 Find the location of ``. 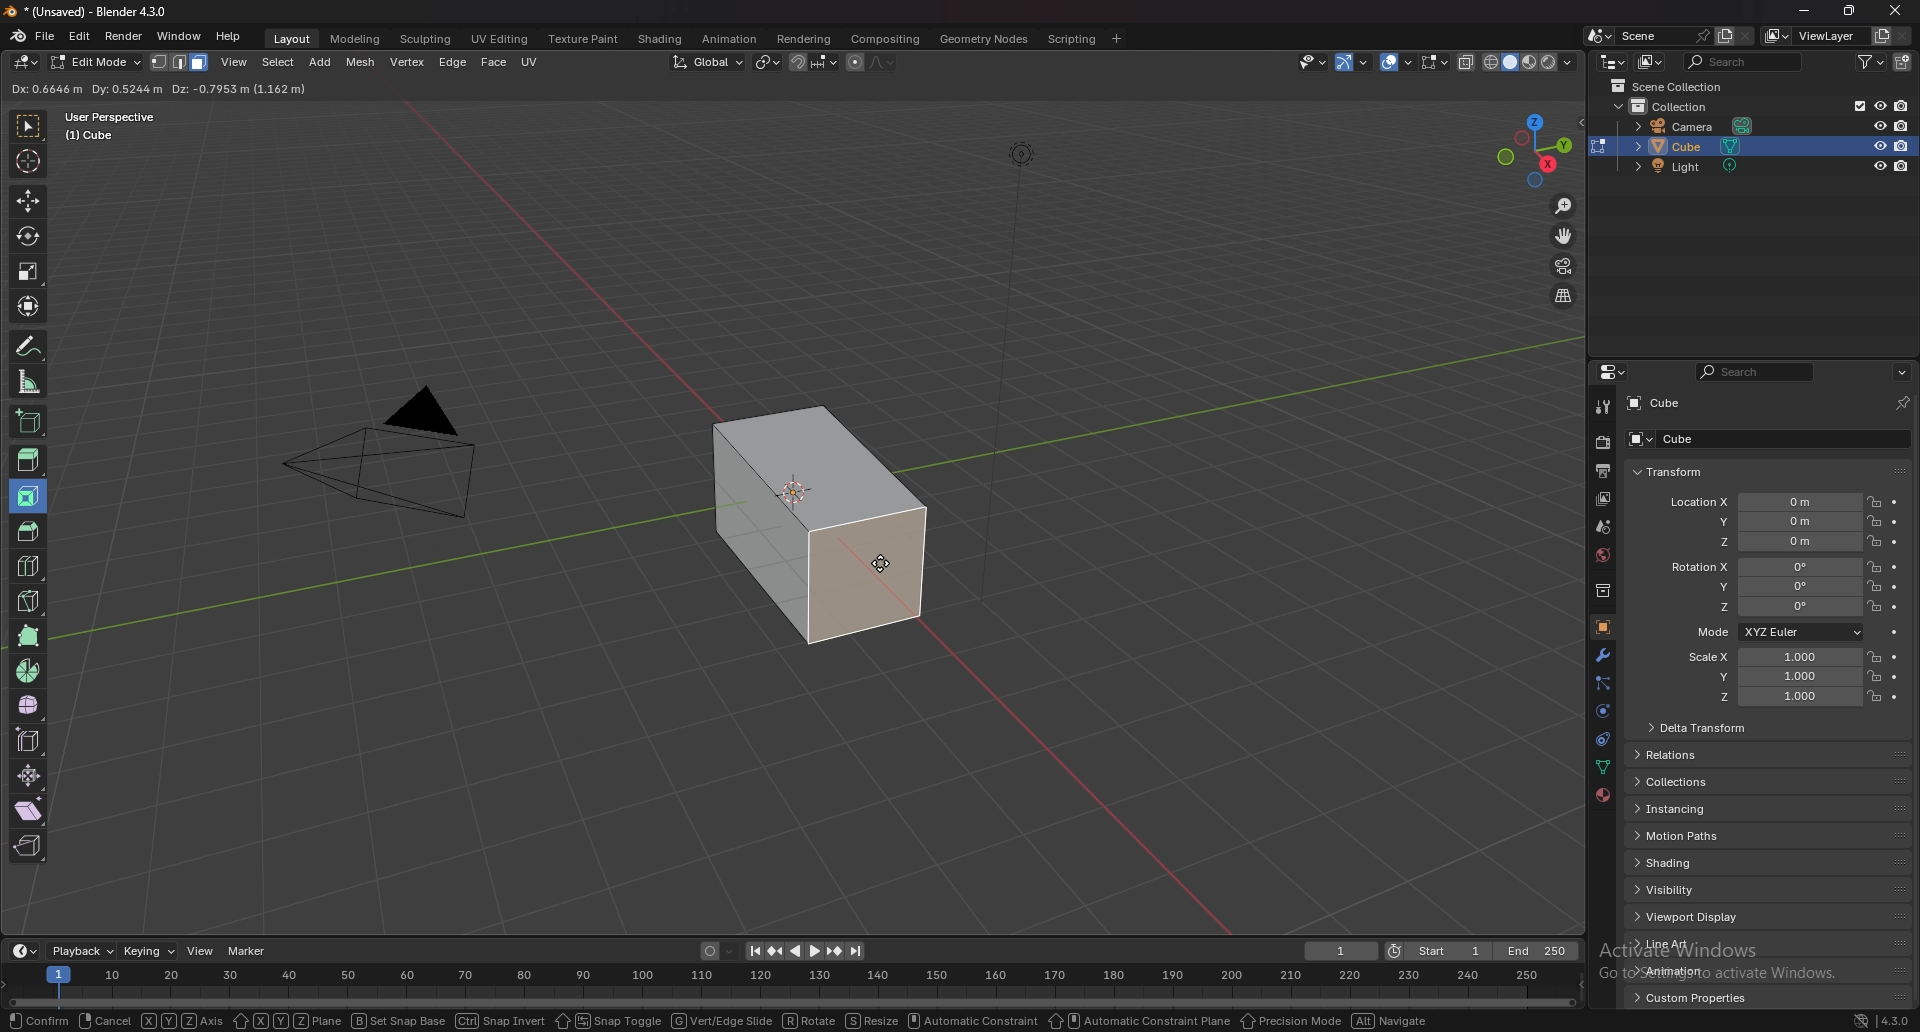

 is located at coordinates (789, 984).